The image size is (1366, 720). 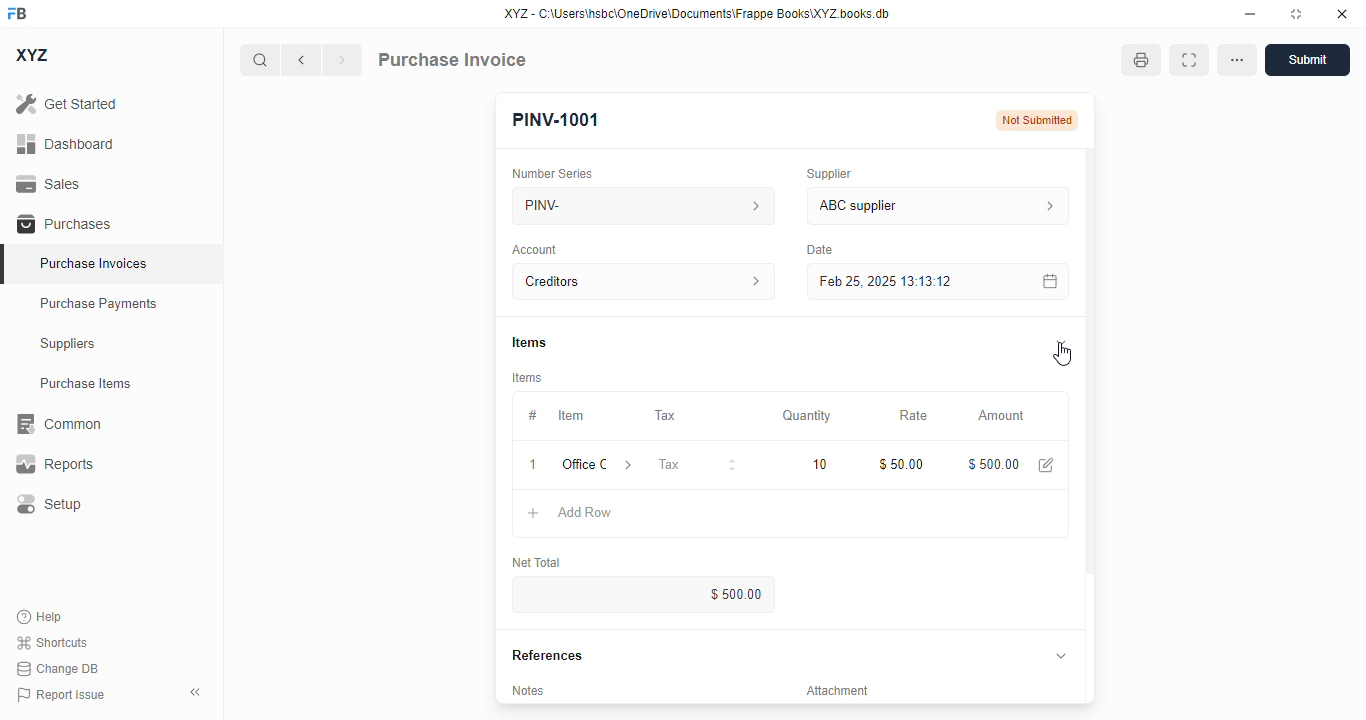 What do you see at coordinates (820, 249) in the screenshot?
I see `date` at bounding box center [820, 249].